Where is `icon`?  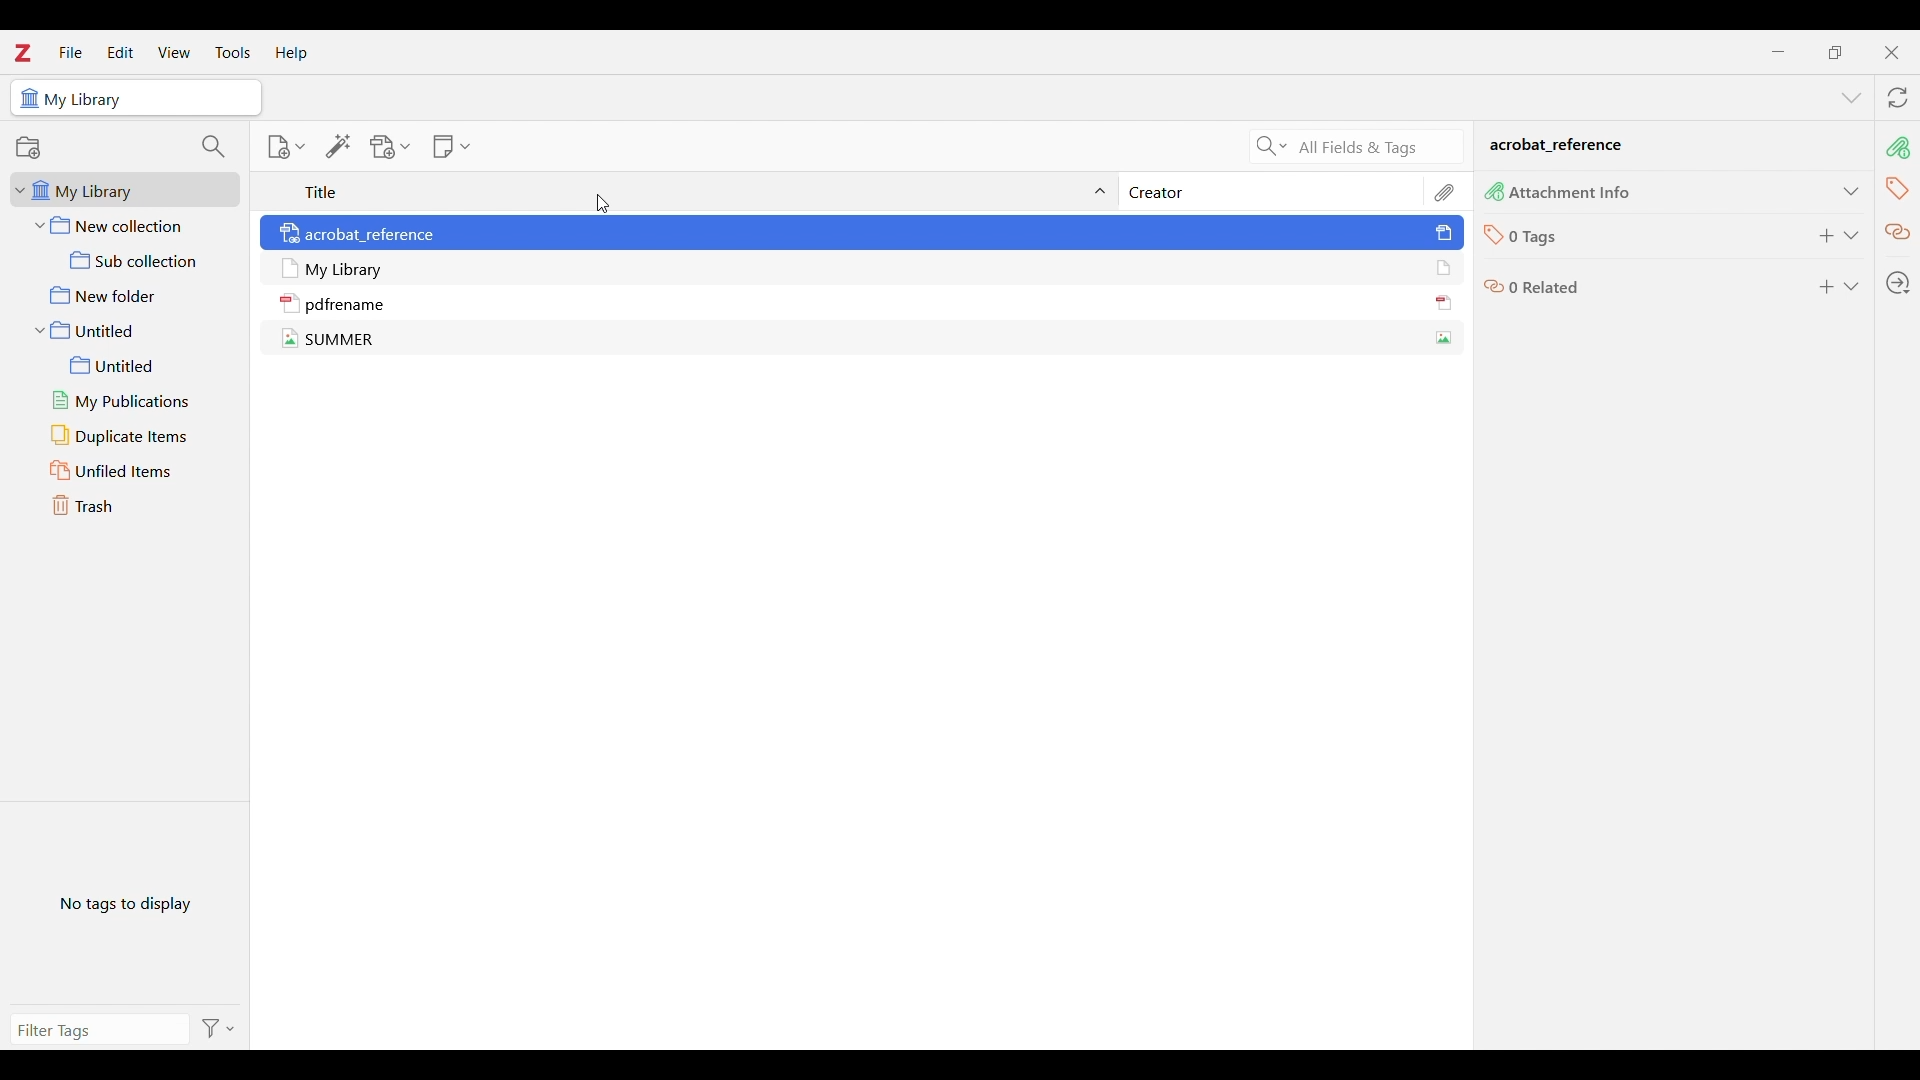 icon is located at coordinates (290, 303).